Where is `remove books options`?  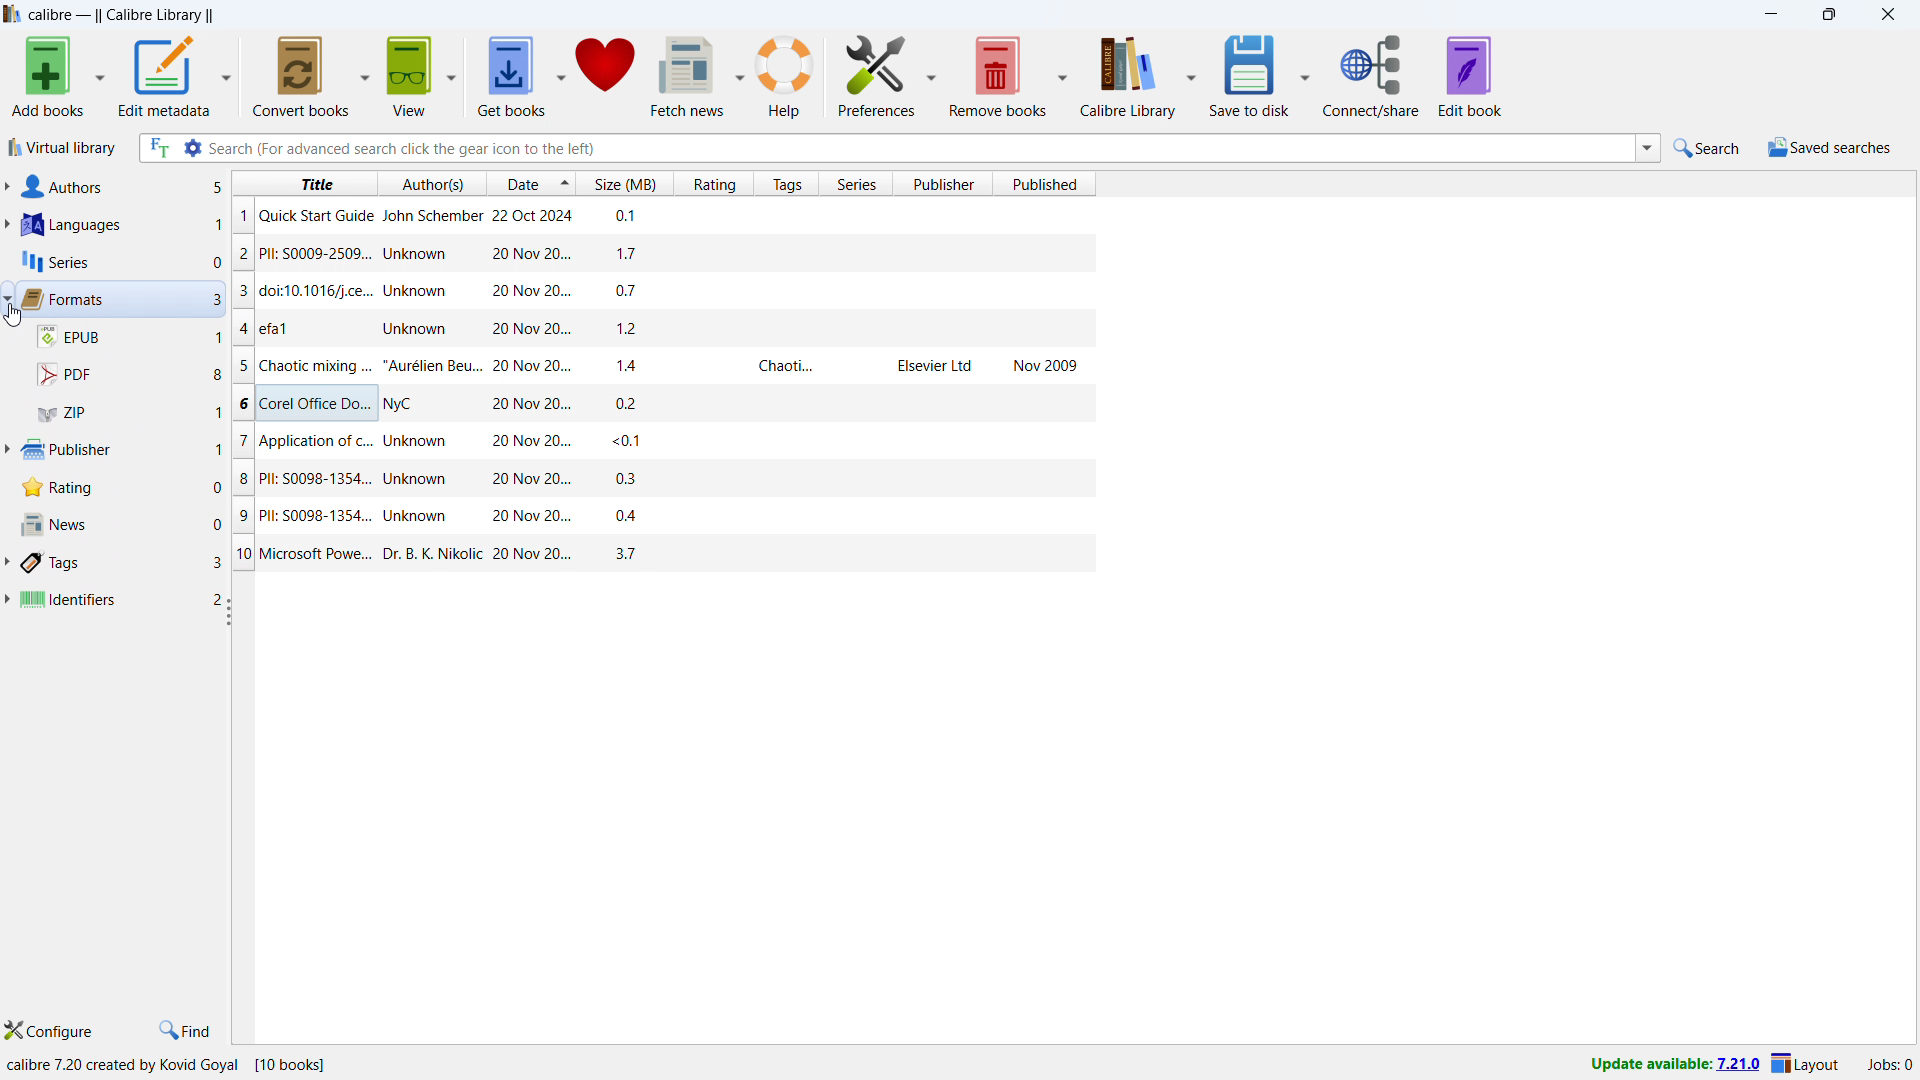
remove books options is located at coordinates (1064, 74).